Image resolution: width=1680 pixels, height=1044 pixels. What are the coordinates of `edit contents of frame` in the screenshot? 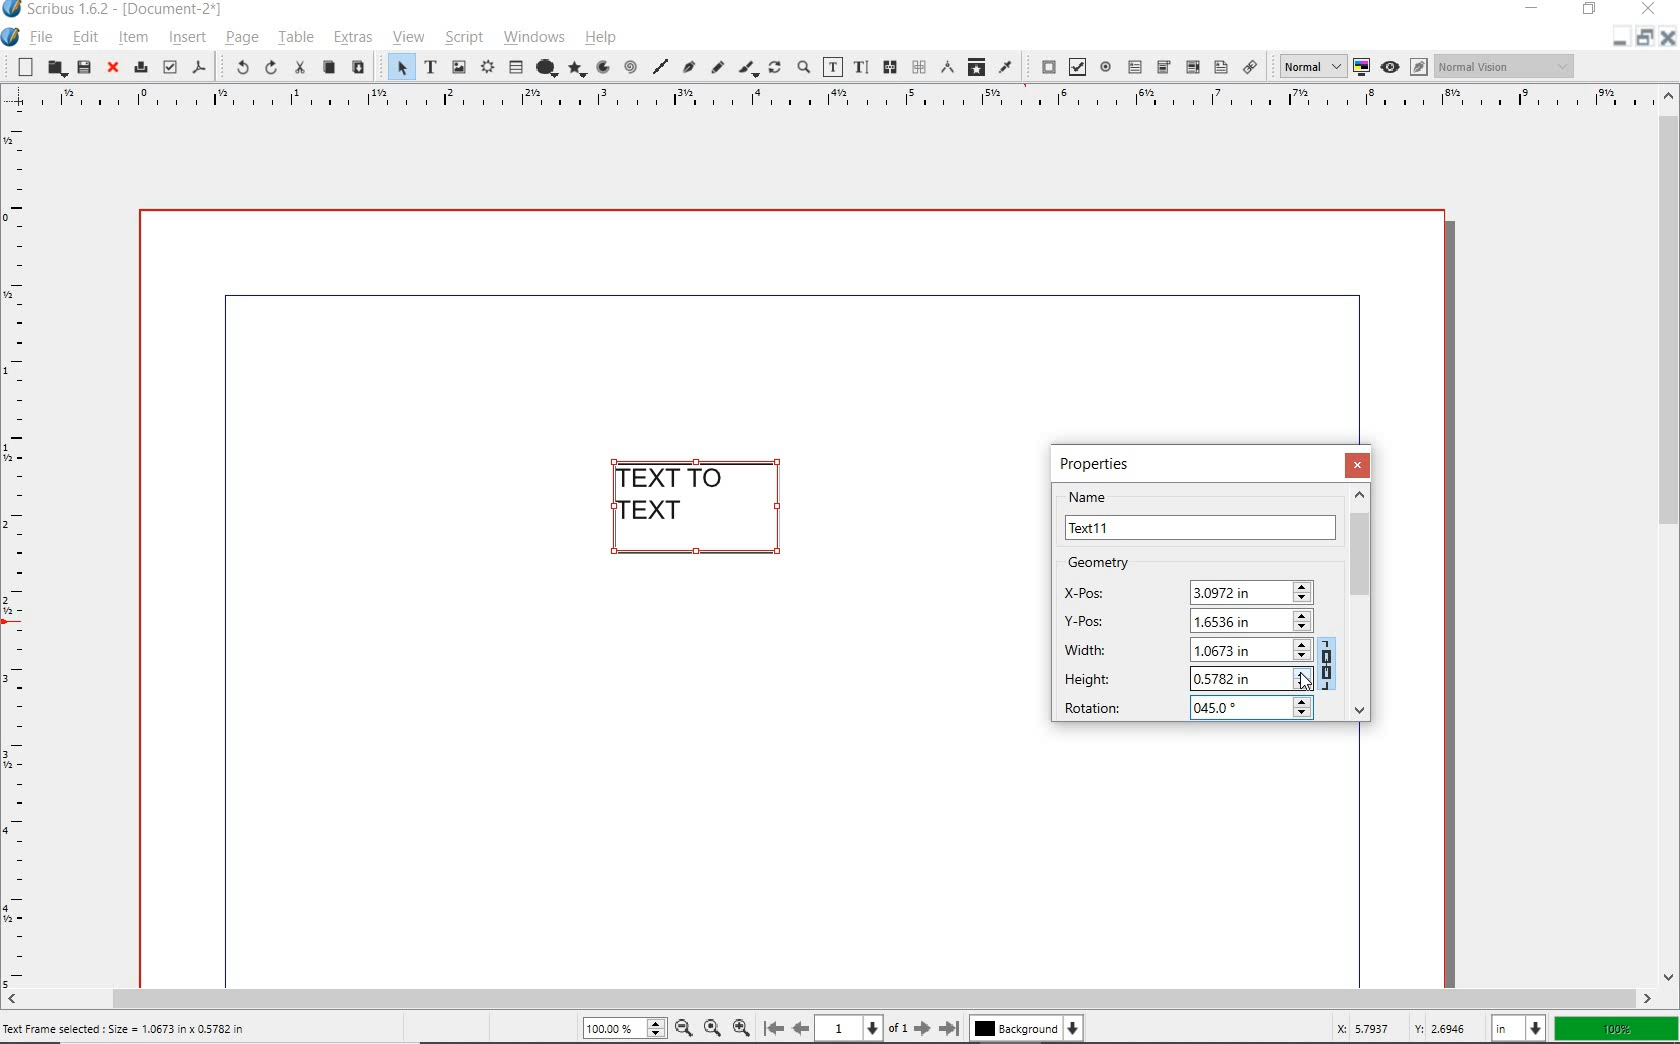 It's located at (833, 66).